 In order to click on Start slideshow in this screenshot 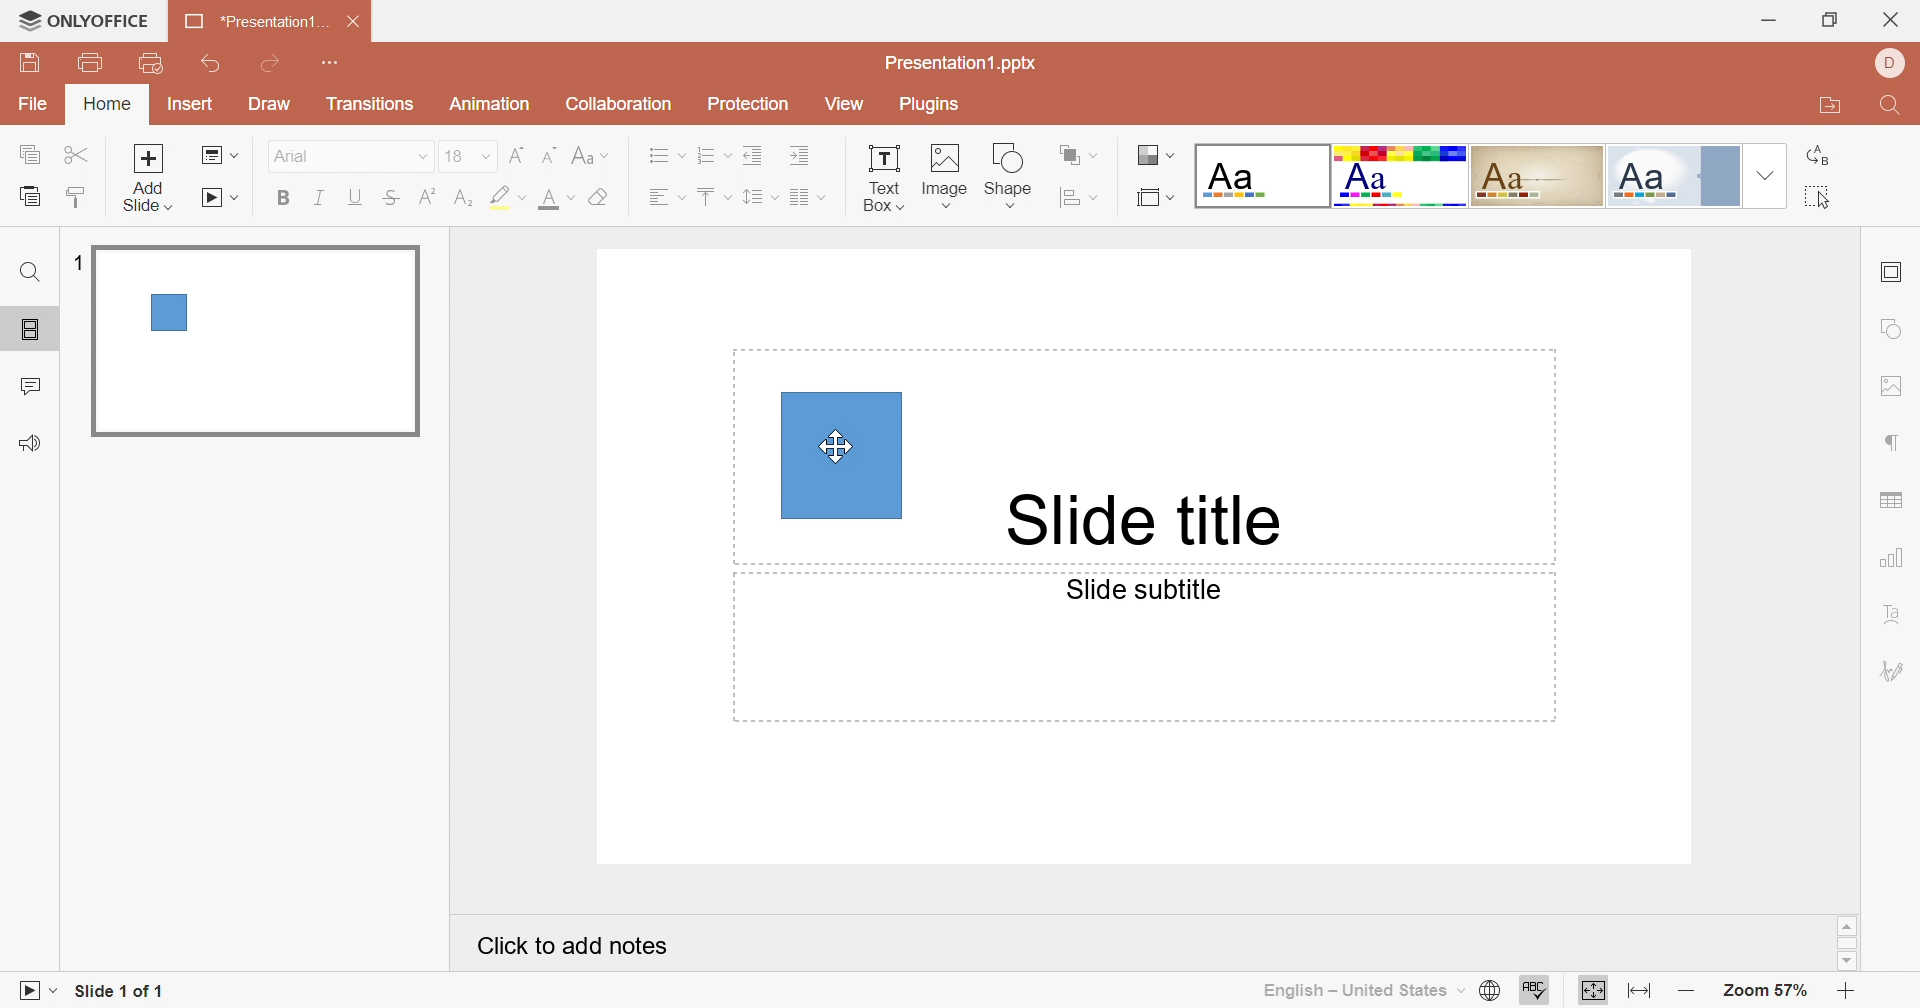, I will do `click(223, 199)`.